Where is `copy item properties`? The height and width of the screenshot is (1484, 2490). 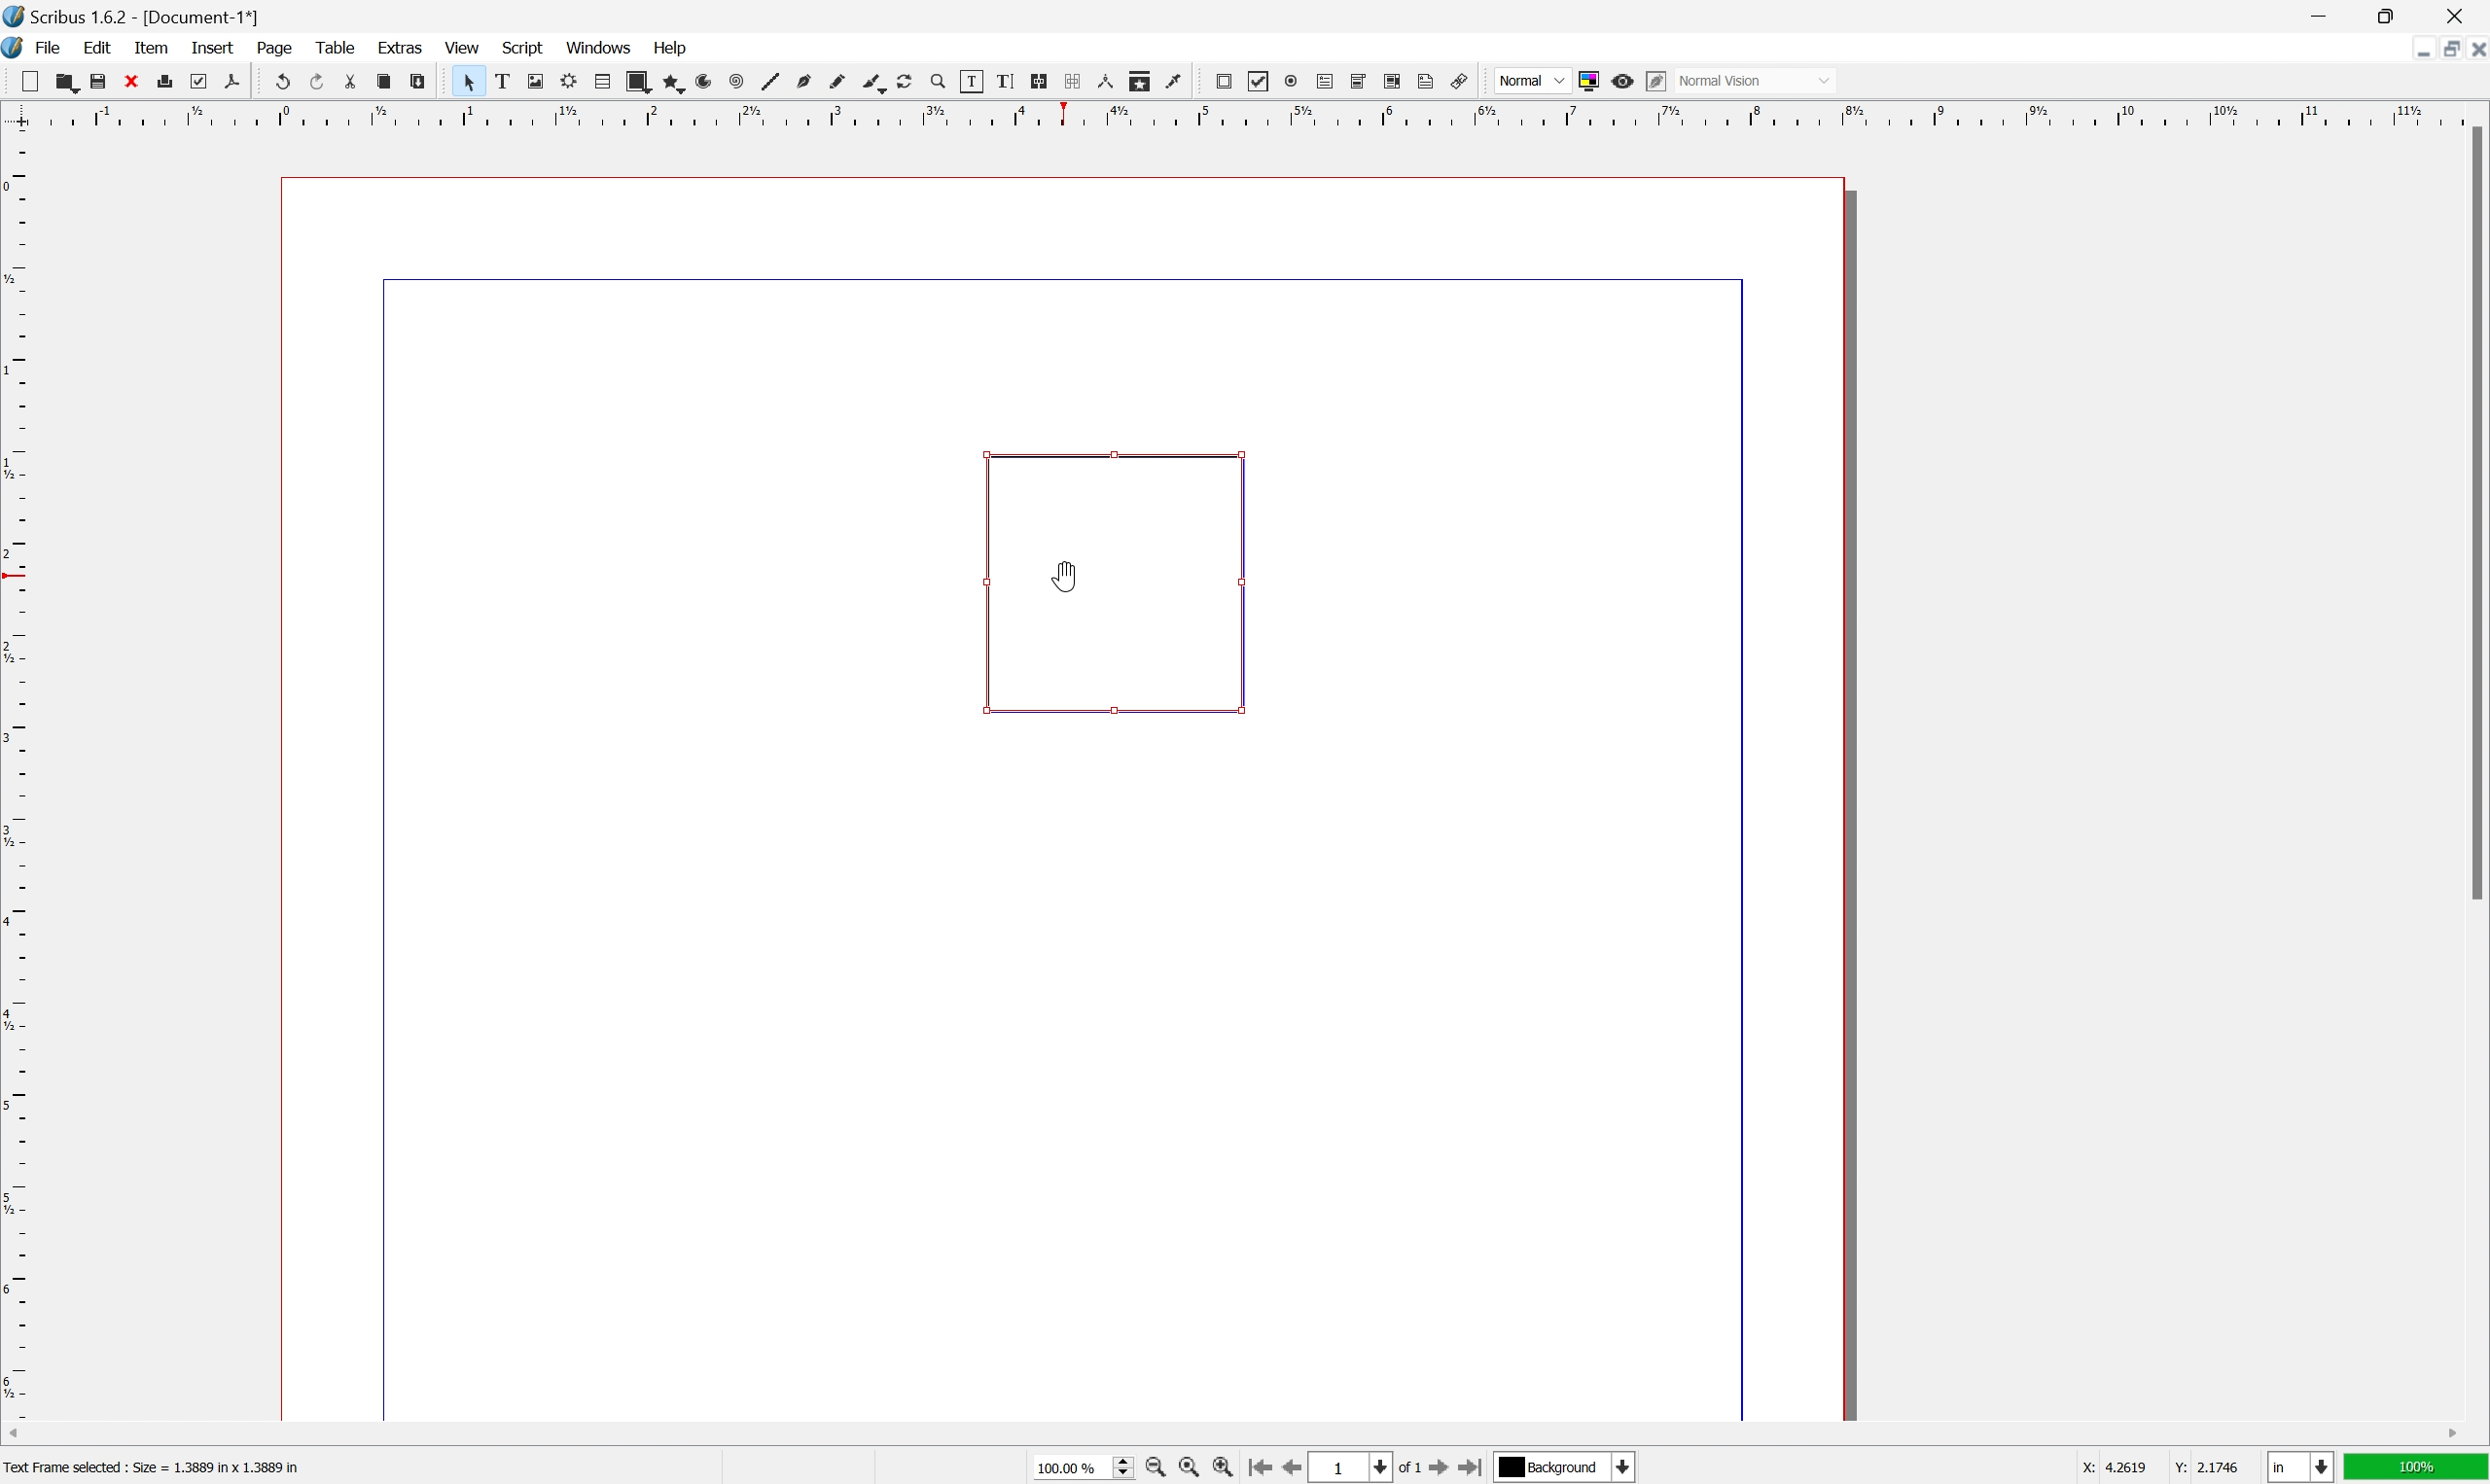
copy item properties is located at coordinates (1140, 81).